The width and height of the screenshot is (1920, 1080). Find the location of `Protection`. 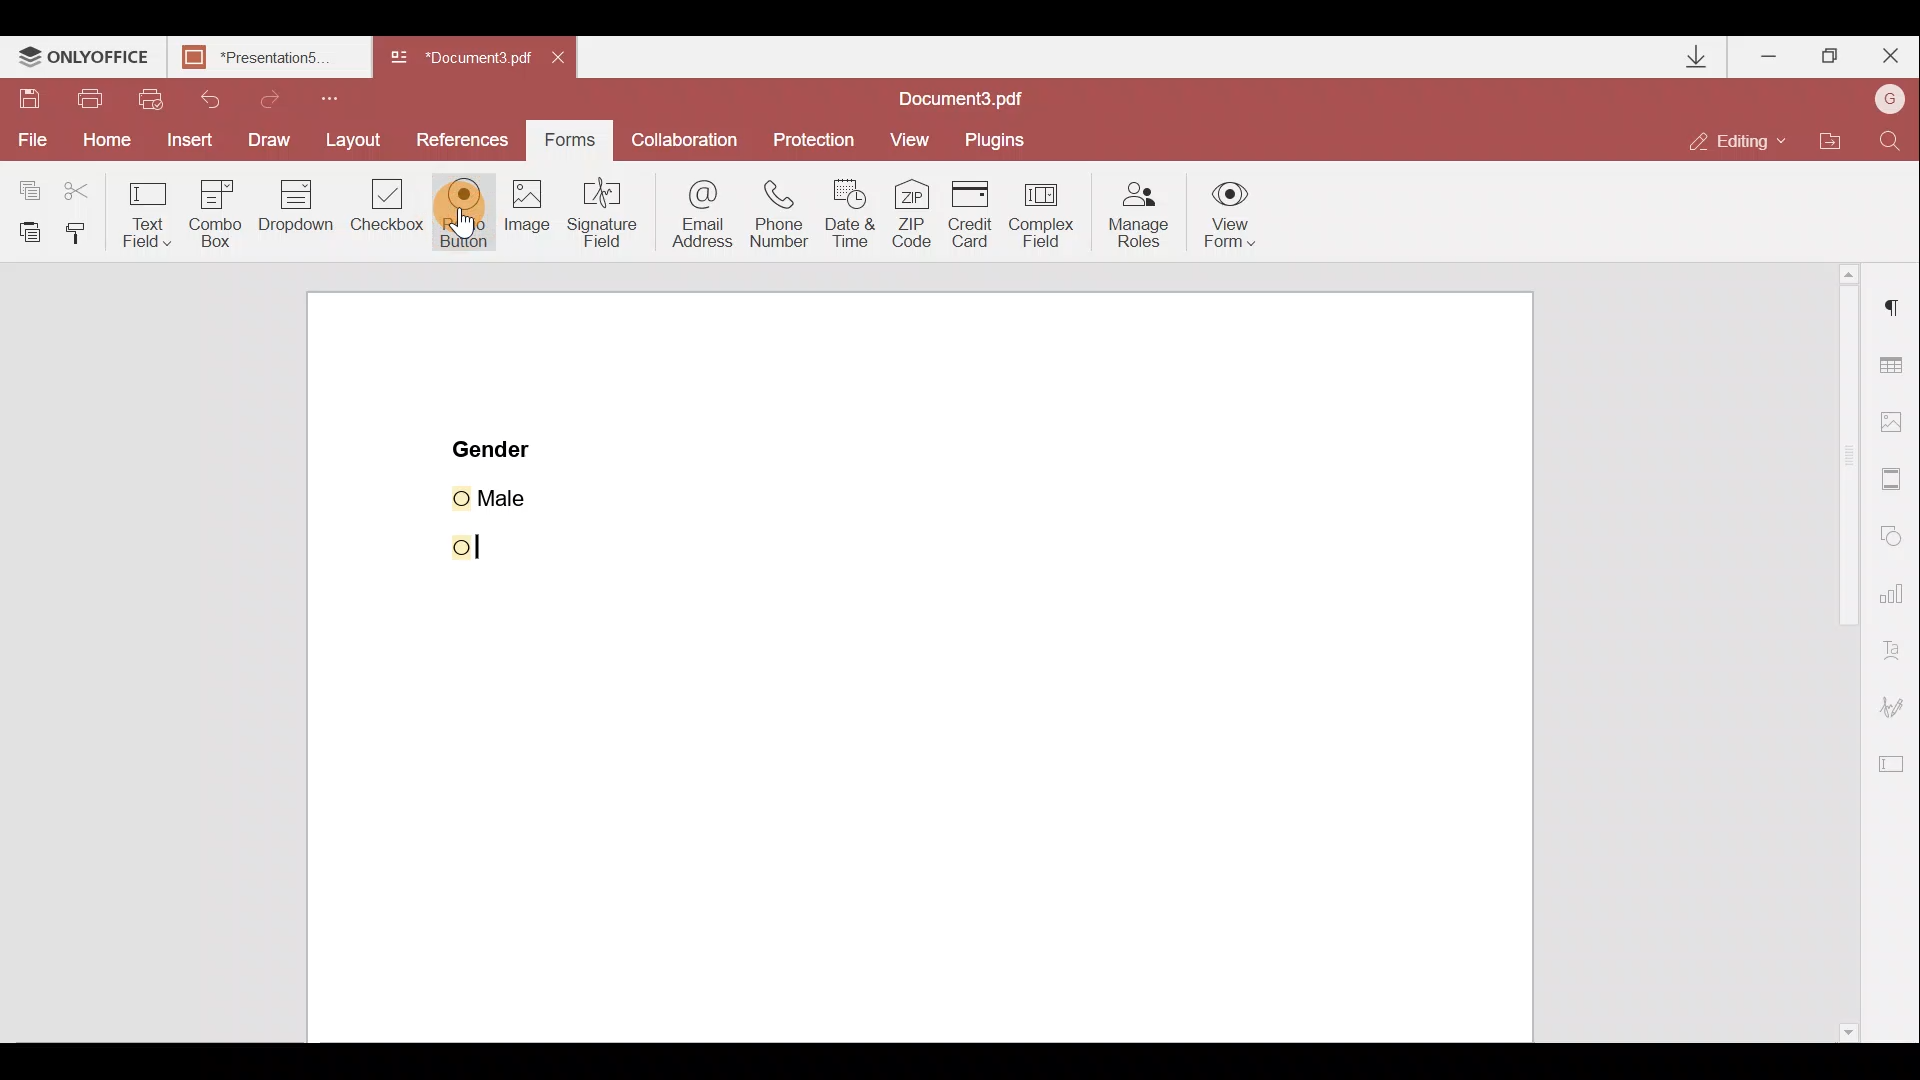

Protection is located at coordinates (816, 134).